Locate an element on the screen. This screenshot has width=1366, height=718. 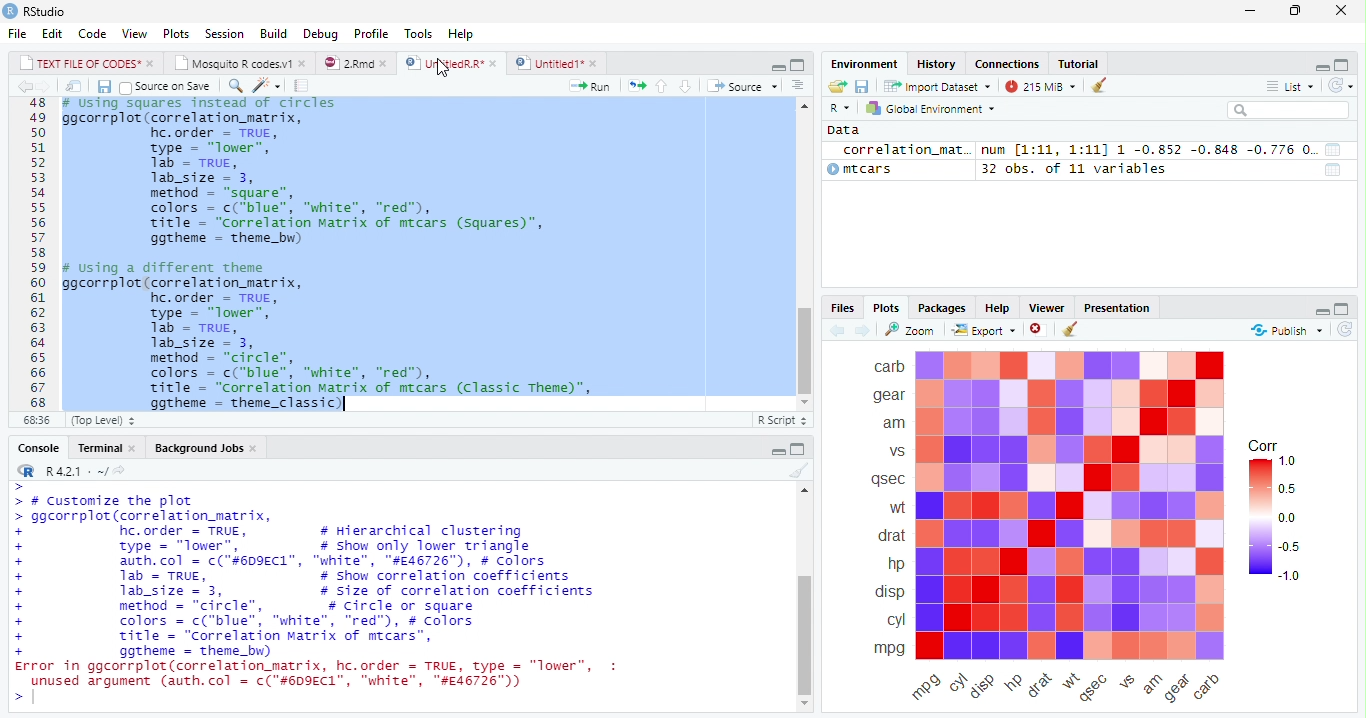
typing cursor is located at coordinates (25, 699).